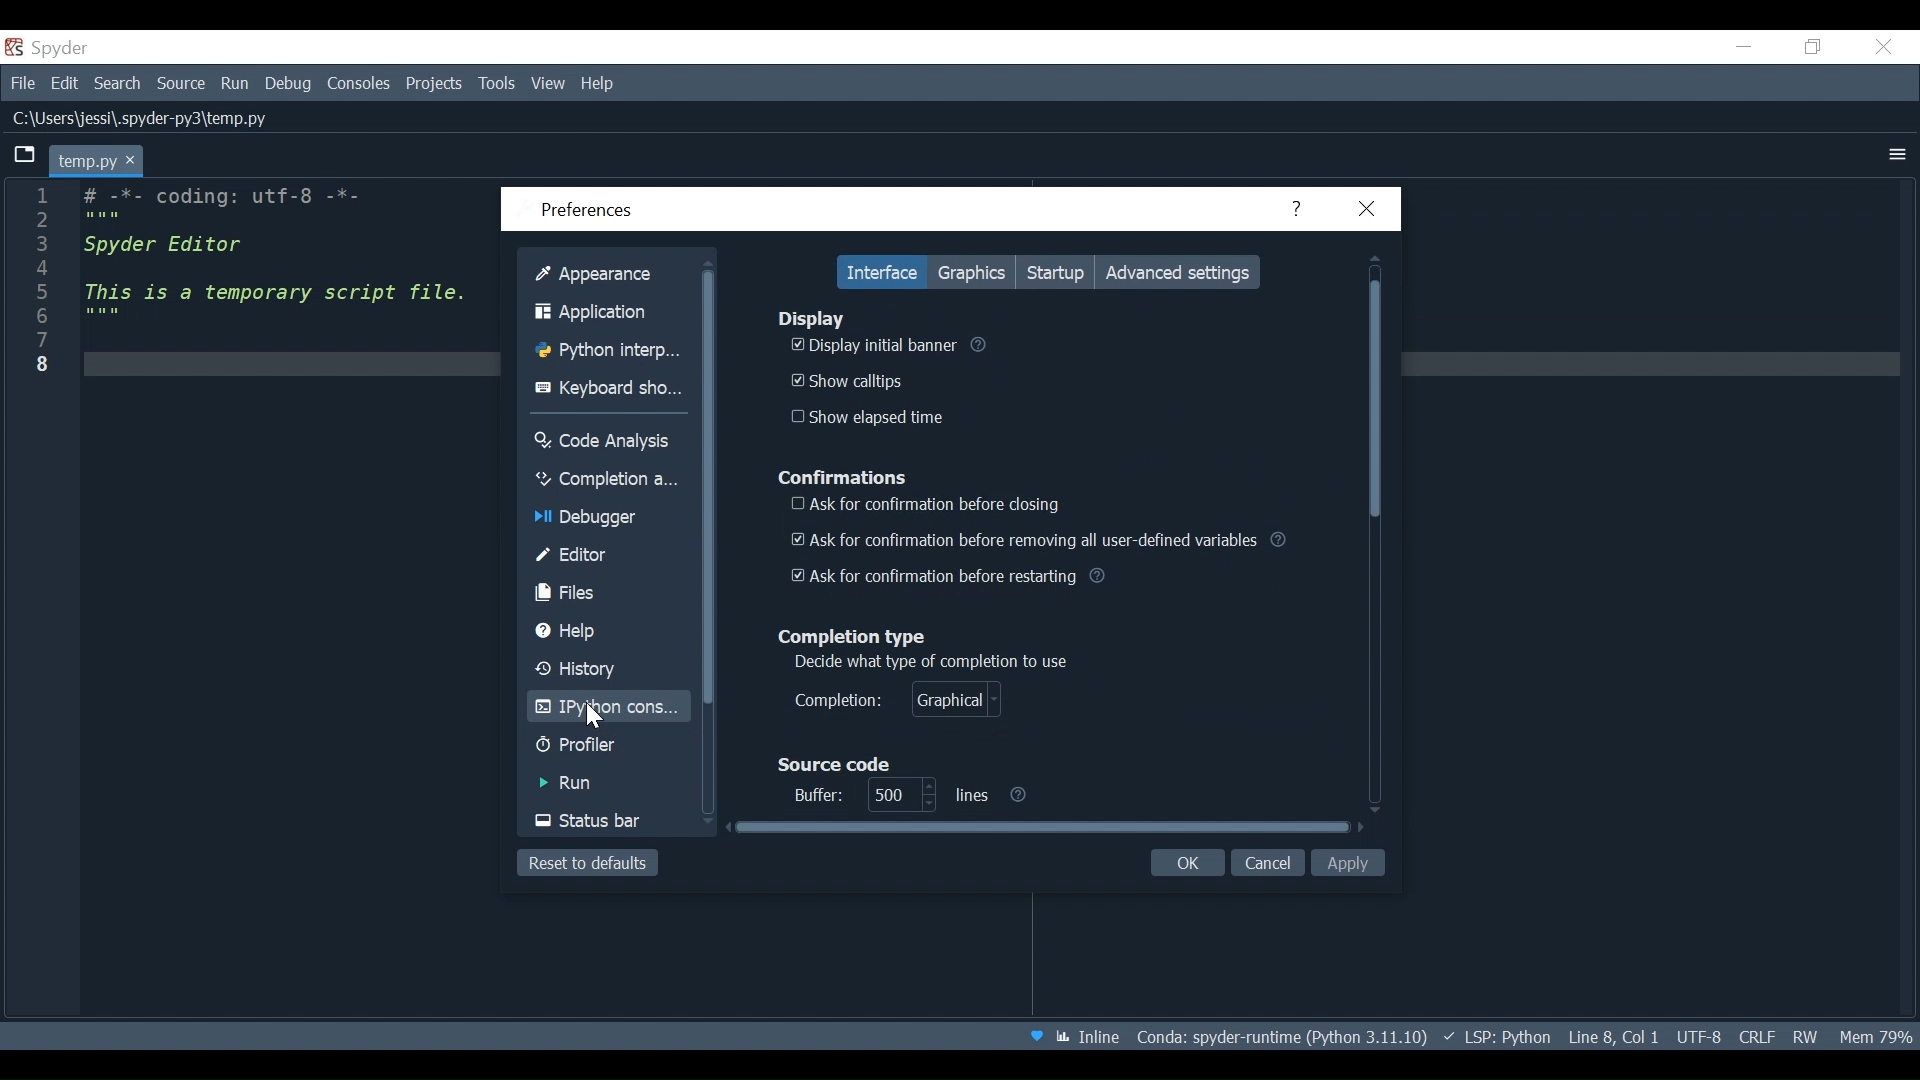 This screenshot has width=1920, height=1080. What do you see at coordinates (60, 83) in the screenshot?
I see `Edit` at bounding box center [60, 83].